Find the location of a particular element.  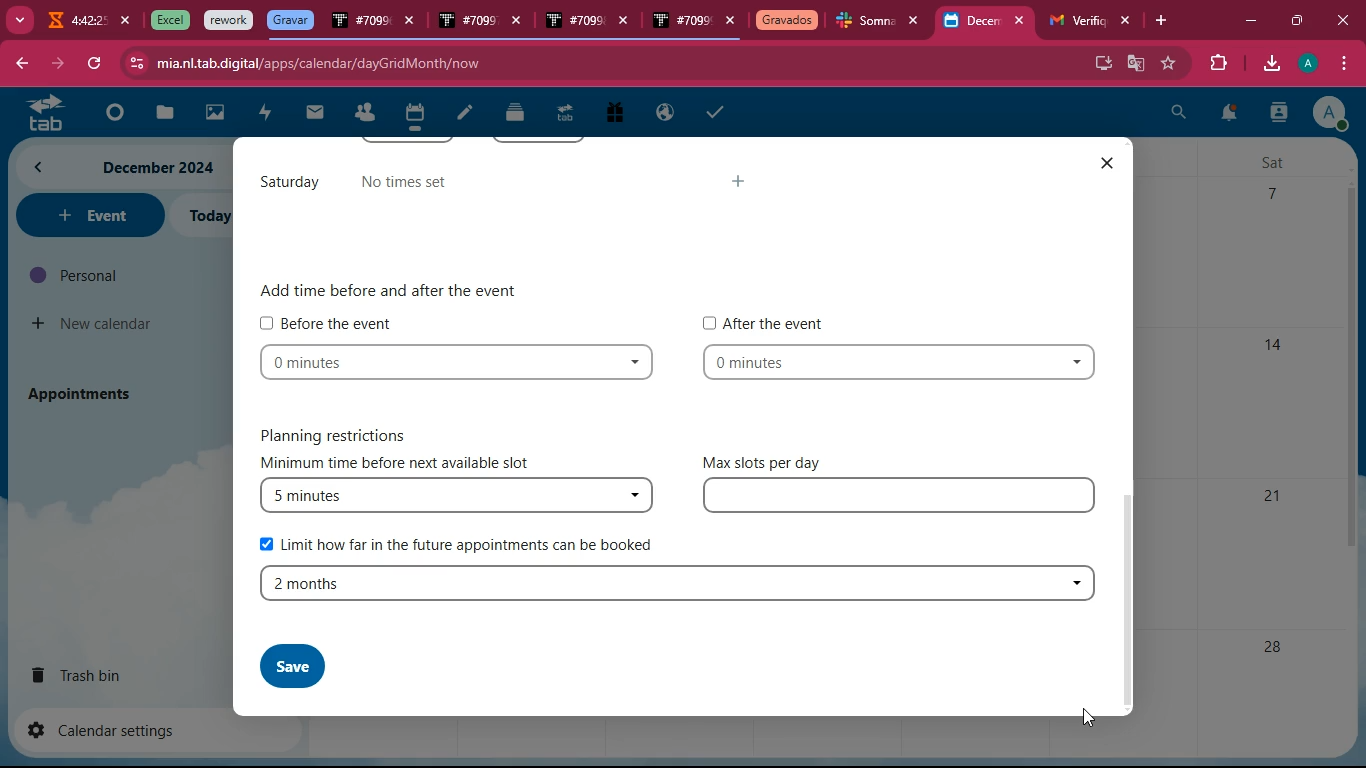

back is located at coordinates (20, 65).